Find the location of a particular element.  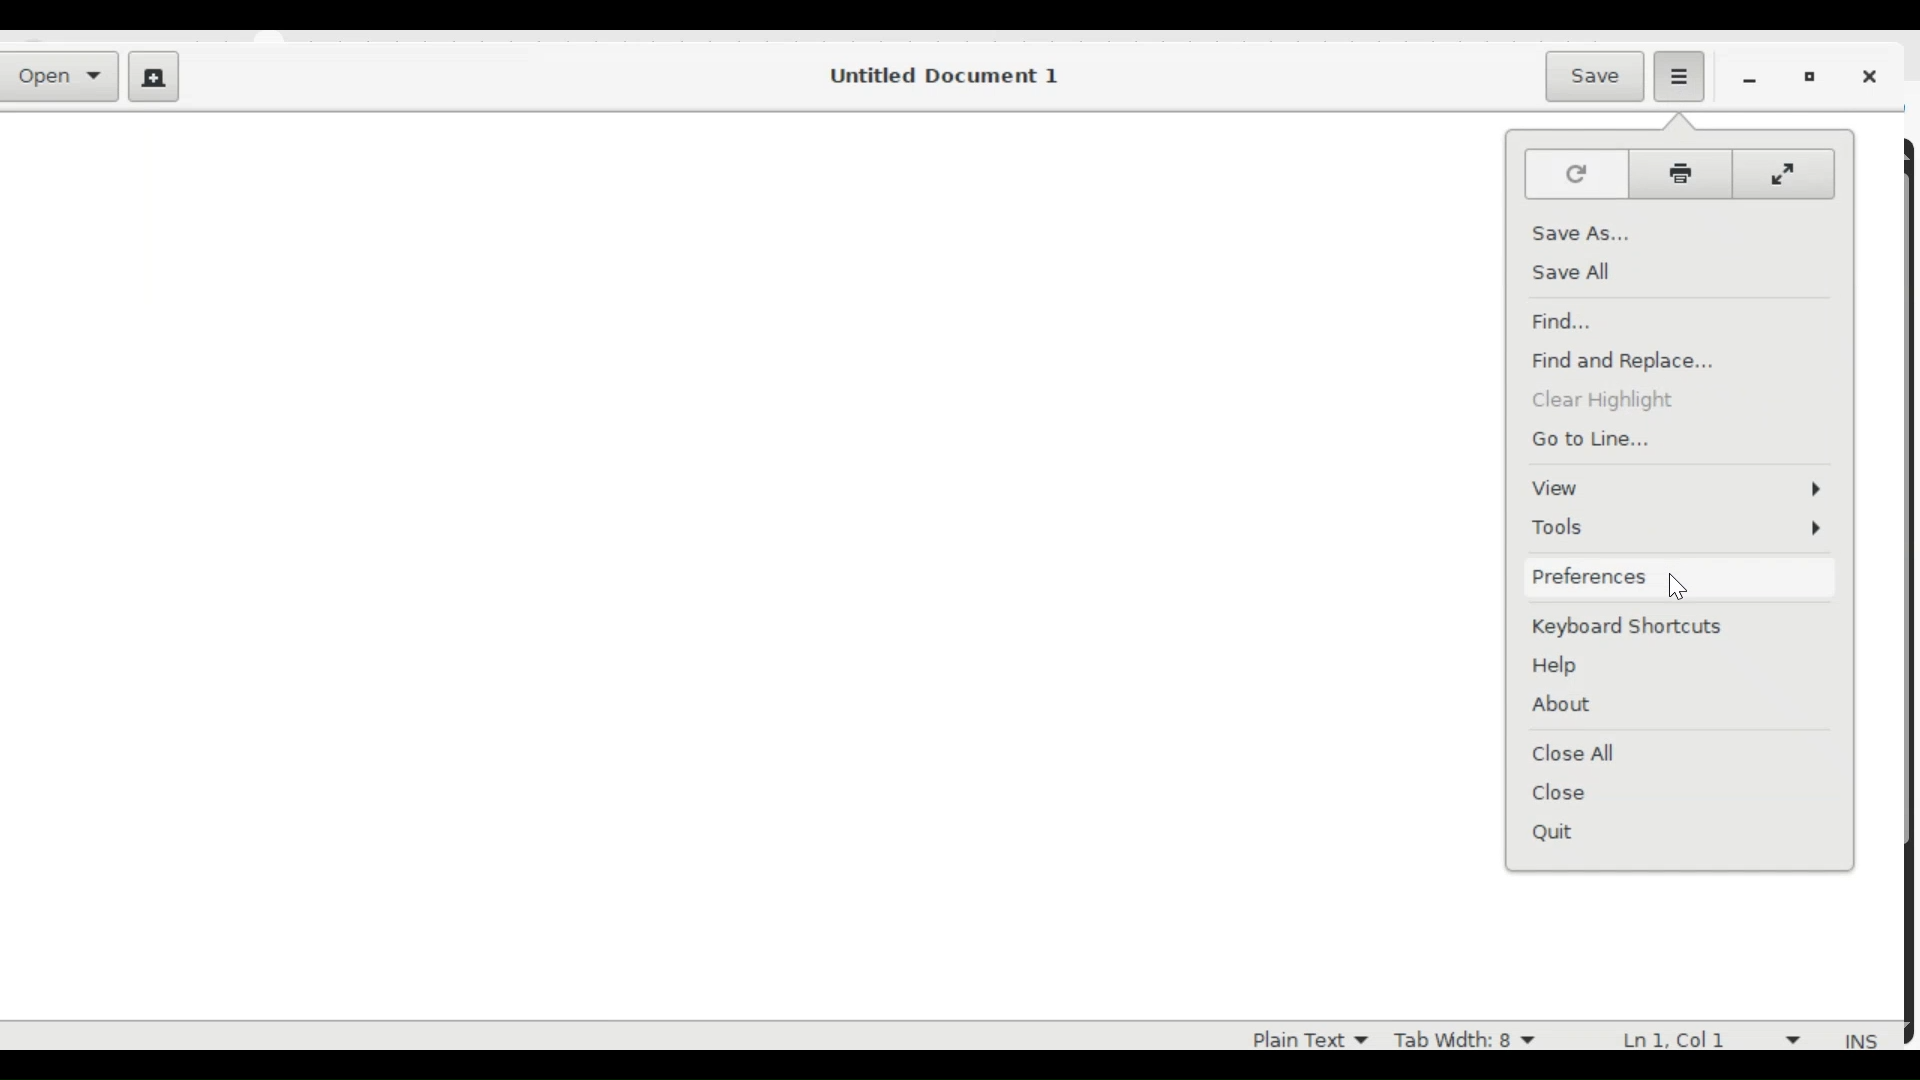

Save all is located at coordinates (1580, 273).